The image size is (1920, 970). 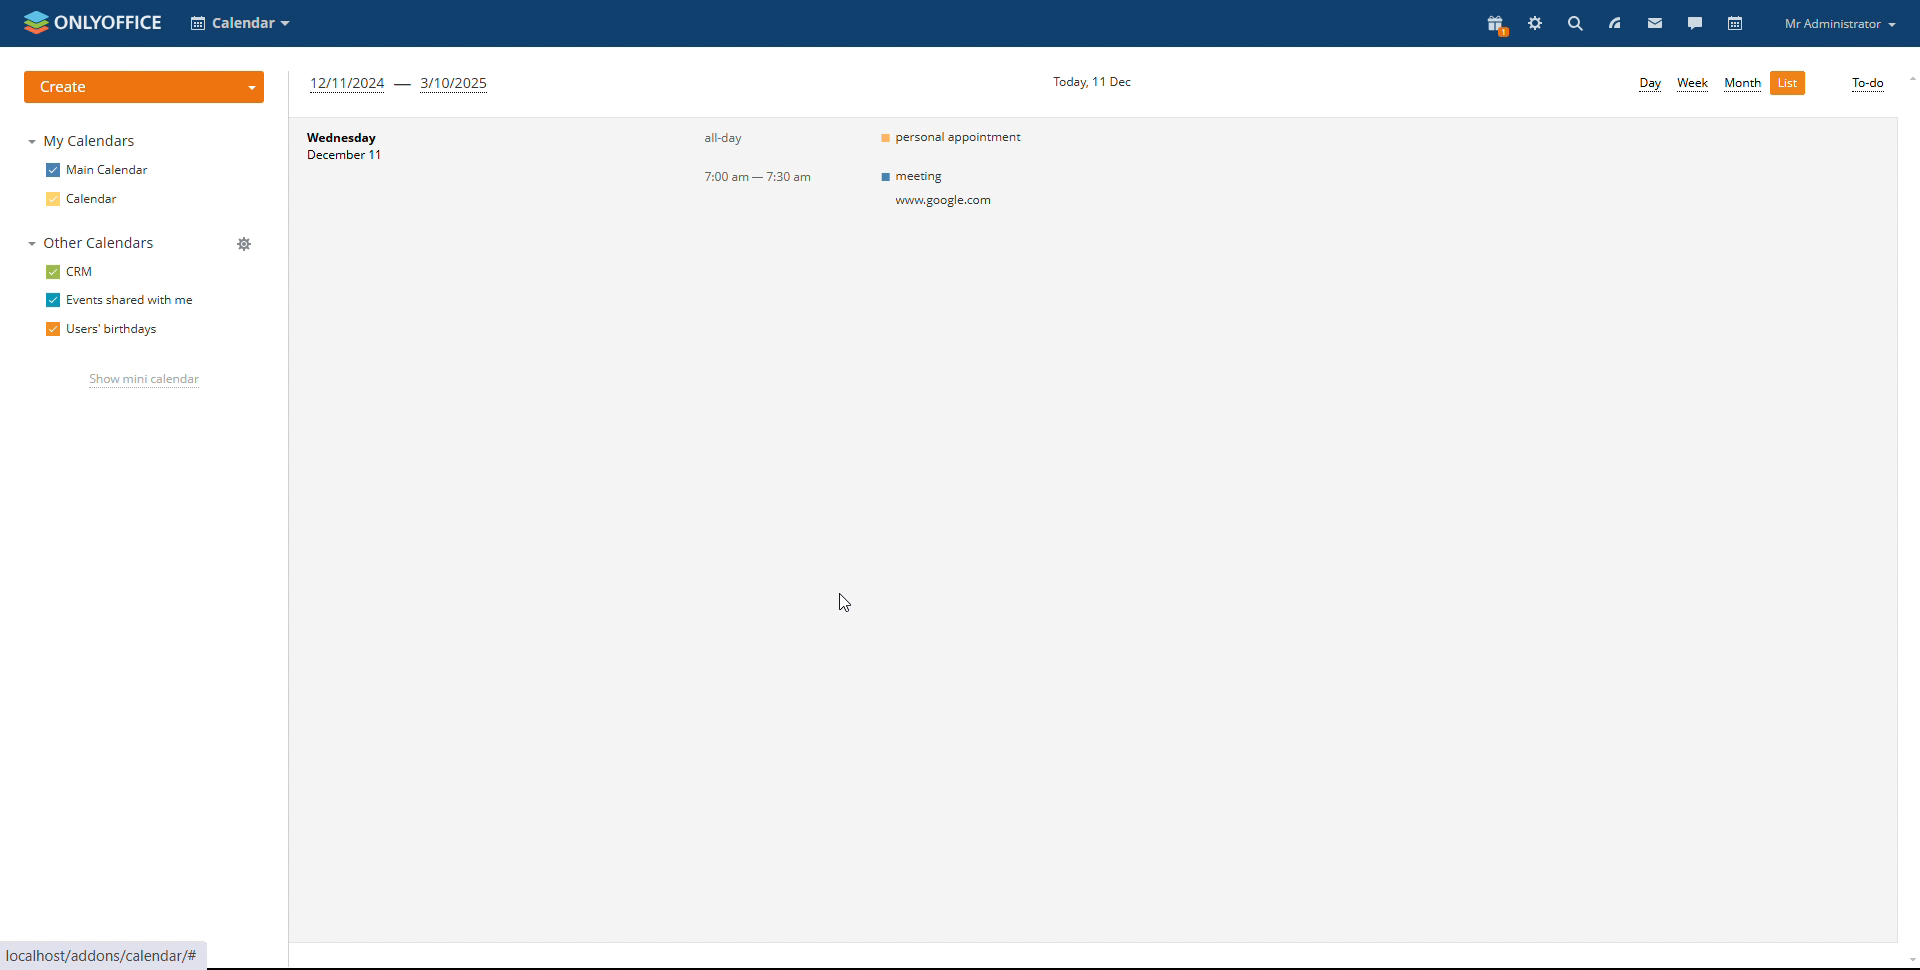 I want to click on to-do, so click(x=1866, y=84).